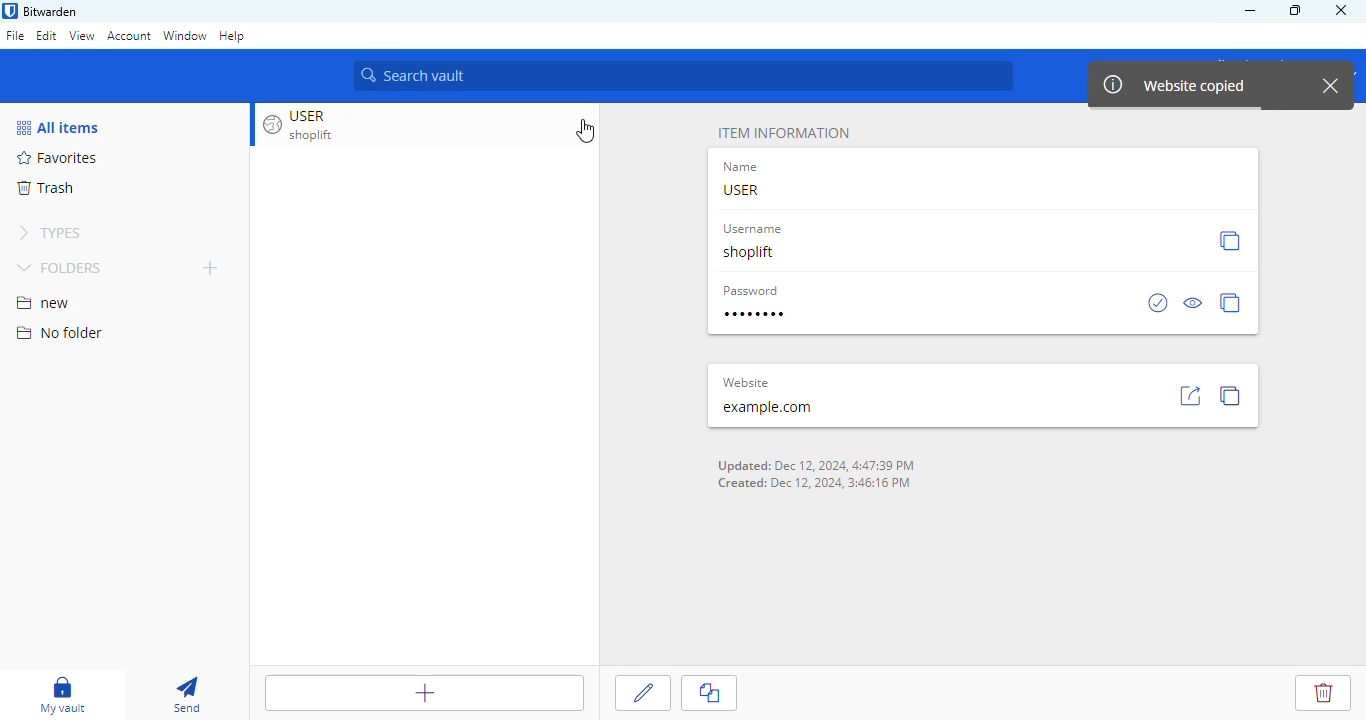 This screenshot has width=1366, height=720. I want to click on add item, so click(423, 692).